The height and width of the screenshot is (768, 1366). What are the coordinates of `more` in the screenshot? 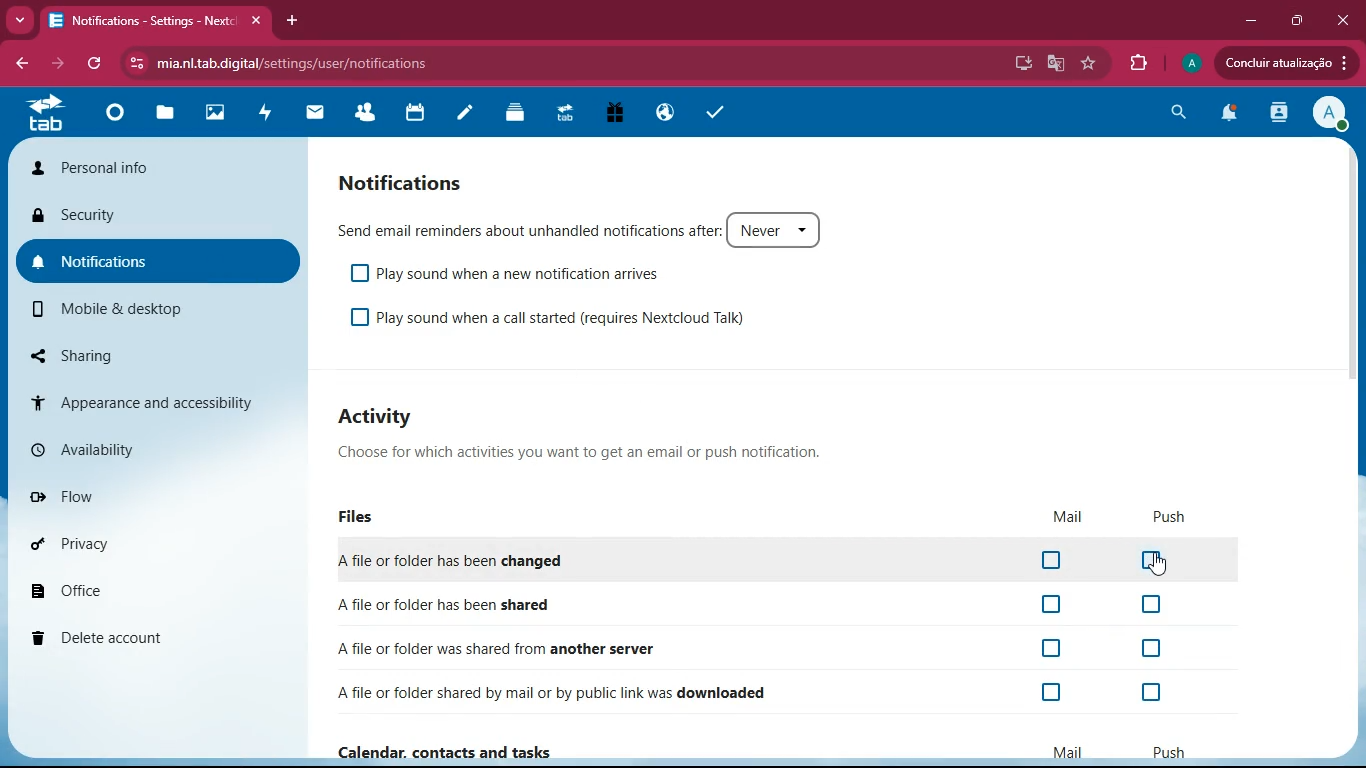 It's located at (20, 20).